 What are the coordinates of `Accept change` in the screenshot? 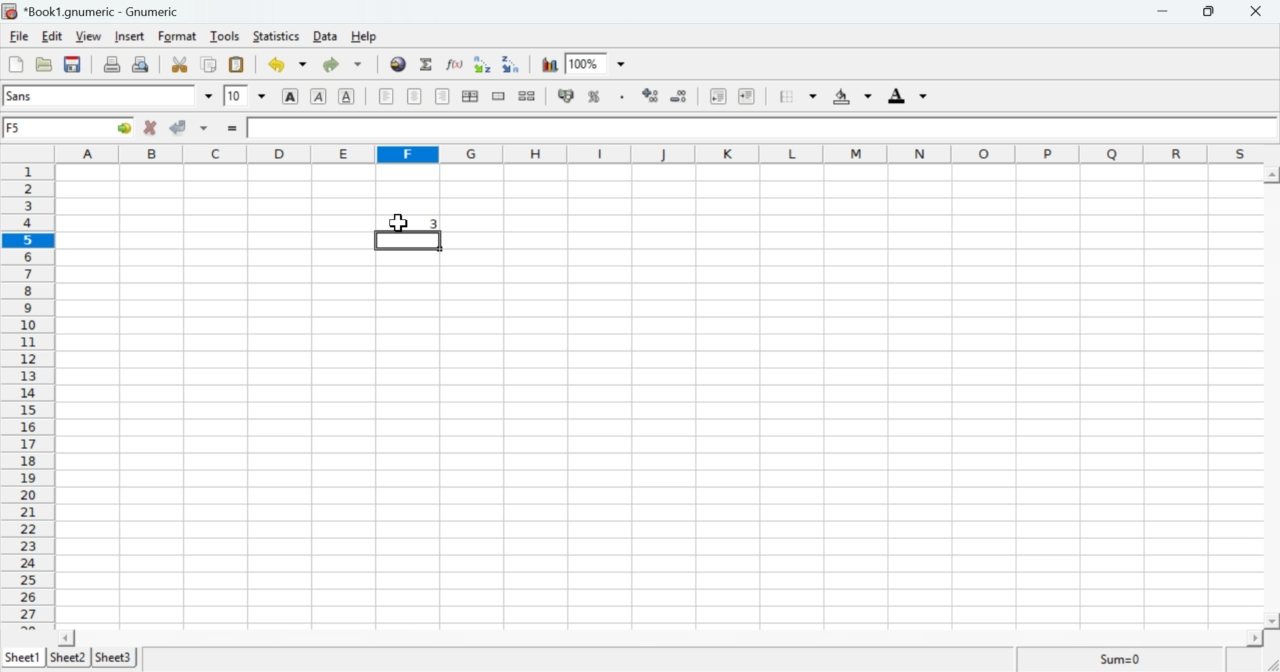 It's located at (180, 125).